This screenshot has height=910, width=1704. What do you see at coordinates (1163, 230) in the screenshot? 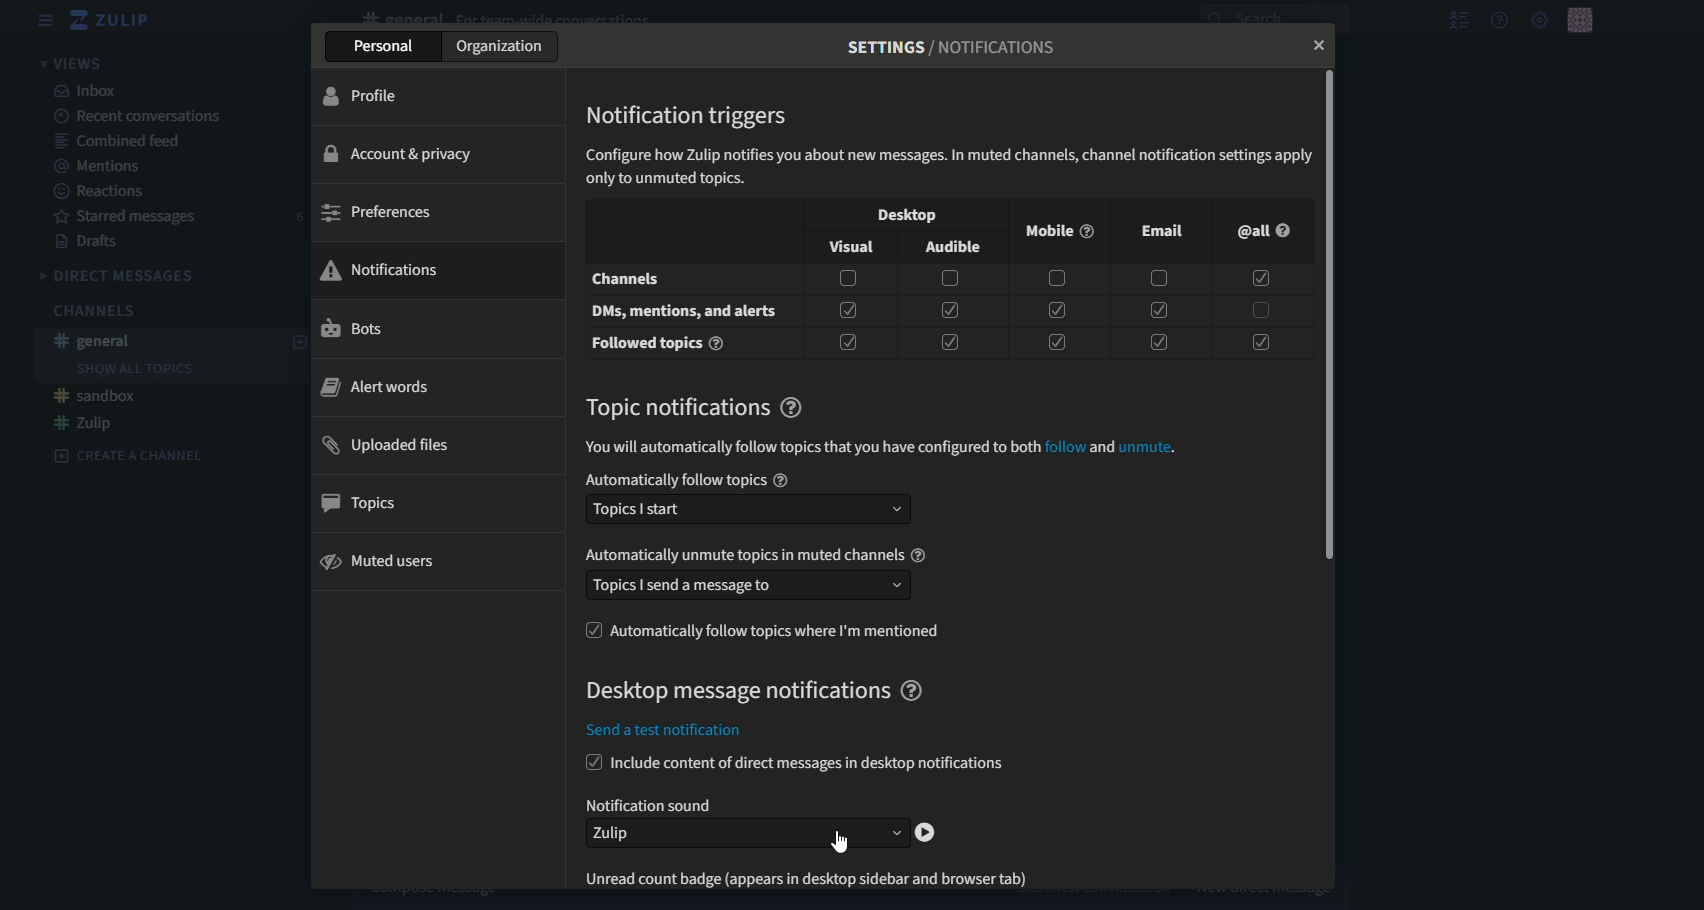
I see `email` at bounding box center [1163, 230].